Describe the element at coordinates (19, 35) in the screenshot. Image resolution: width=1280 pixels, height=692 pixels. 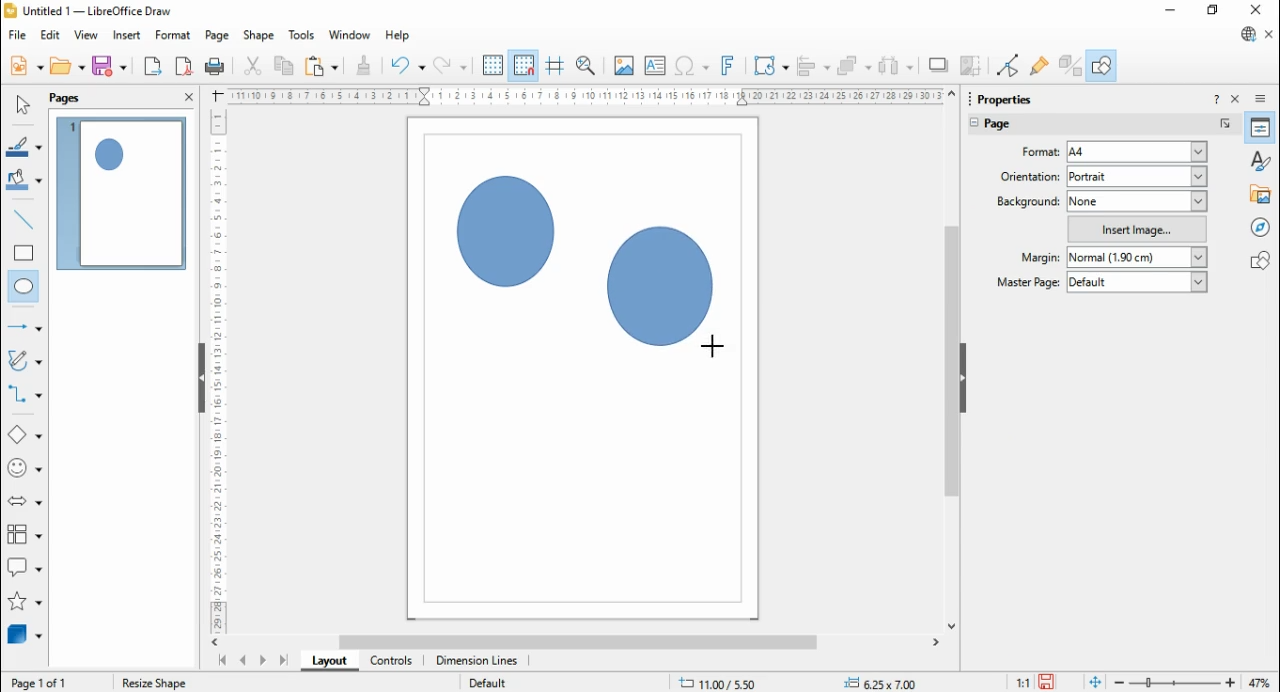
I see `file` at that location.